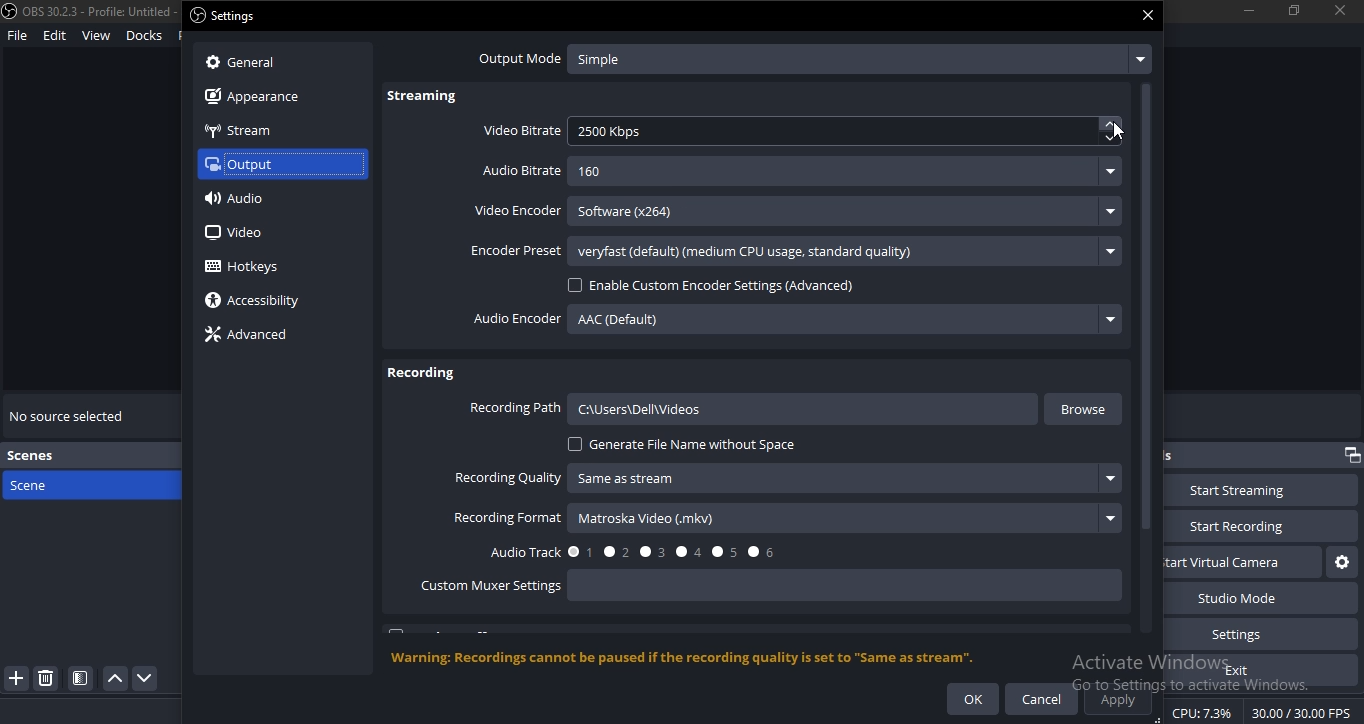 The height and width of the screenshot is (724, 1364). What do you see at coordinates (271, 164) in the screenshot?
I see `output` at bounding box center [271, 164].